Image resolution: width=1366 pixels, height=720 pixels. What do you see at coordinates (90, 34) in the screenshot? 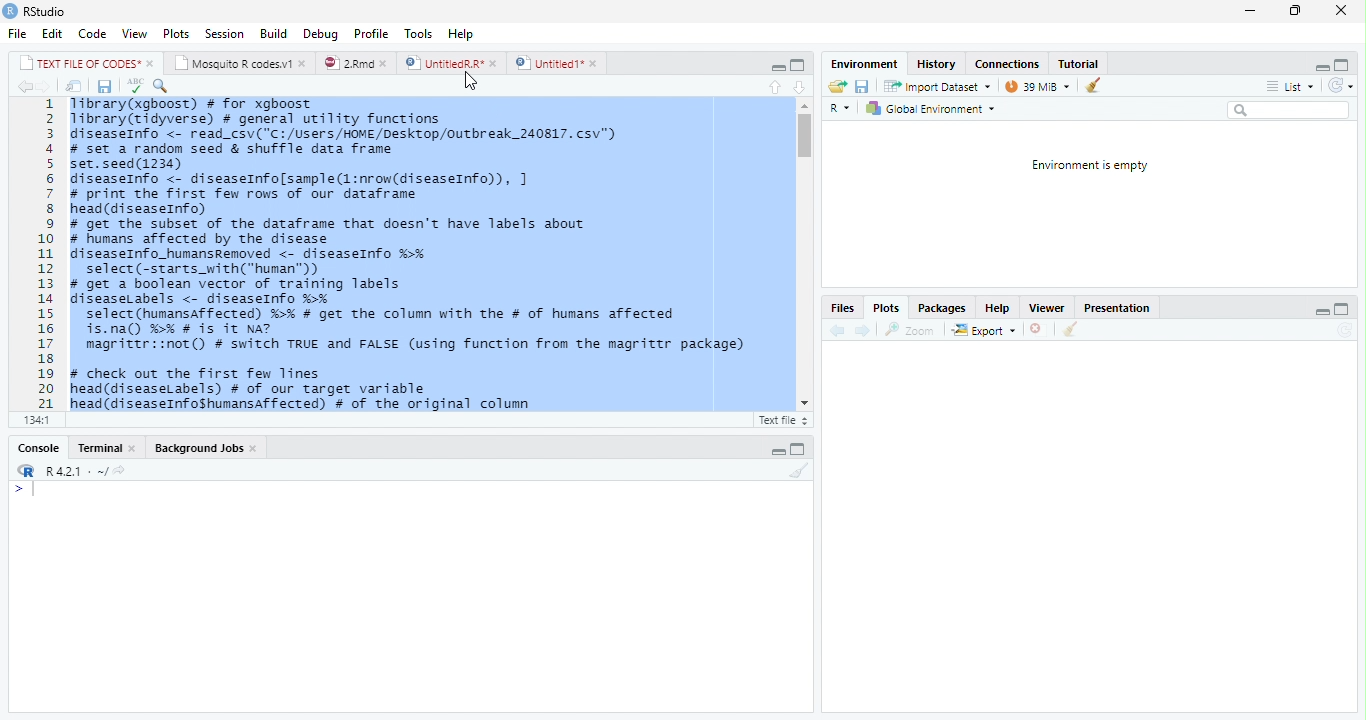
I see `Code` at bounding box center [90, 34].